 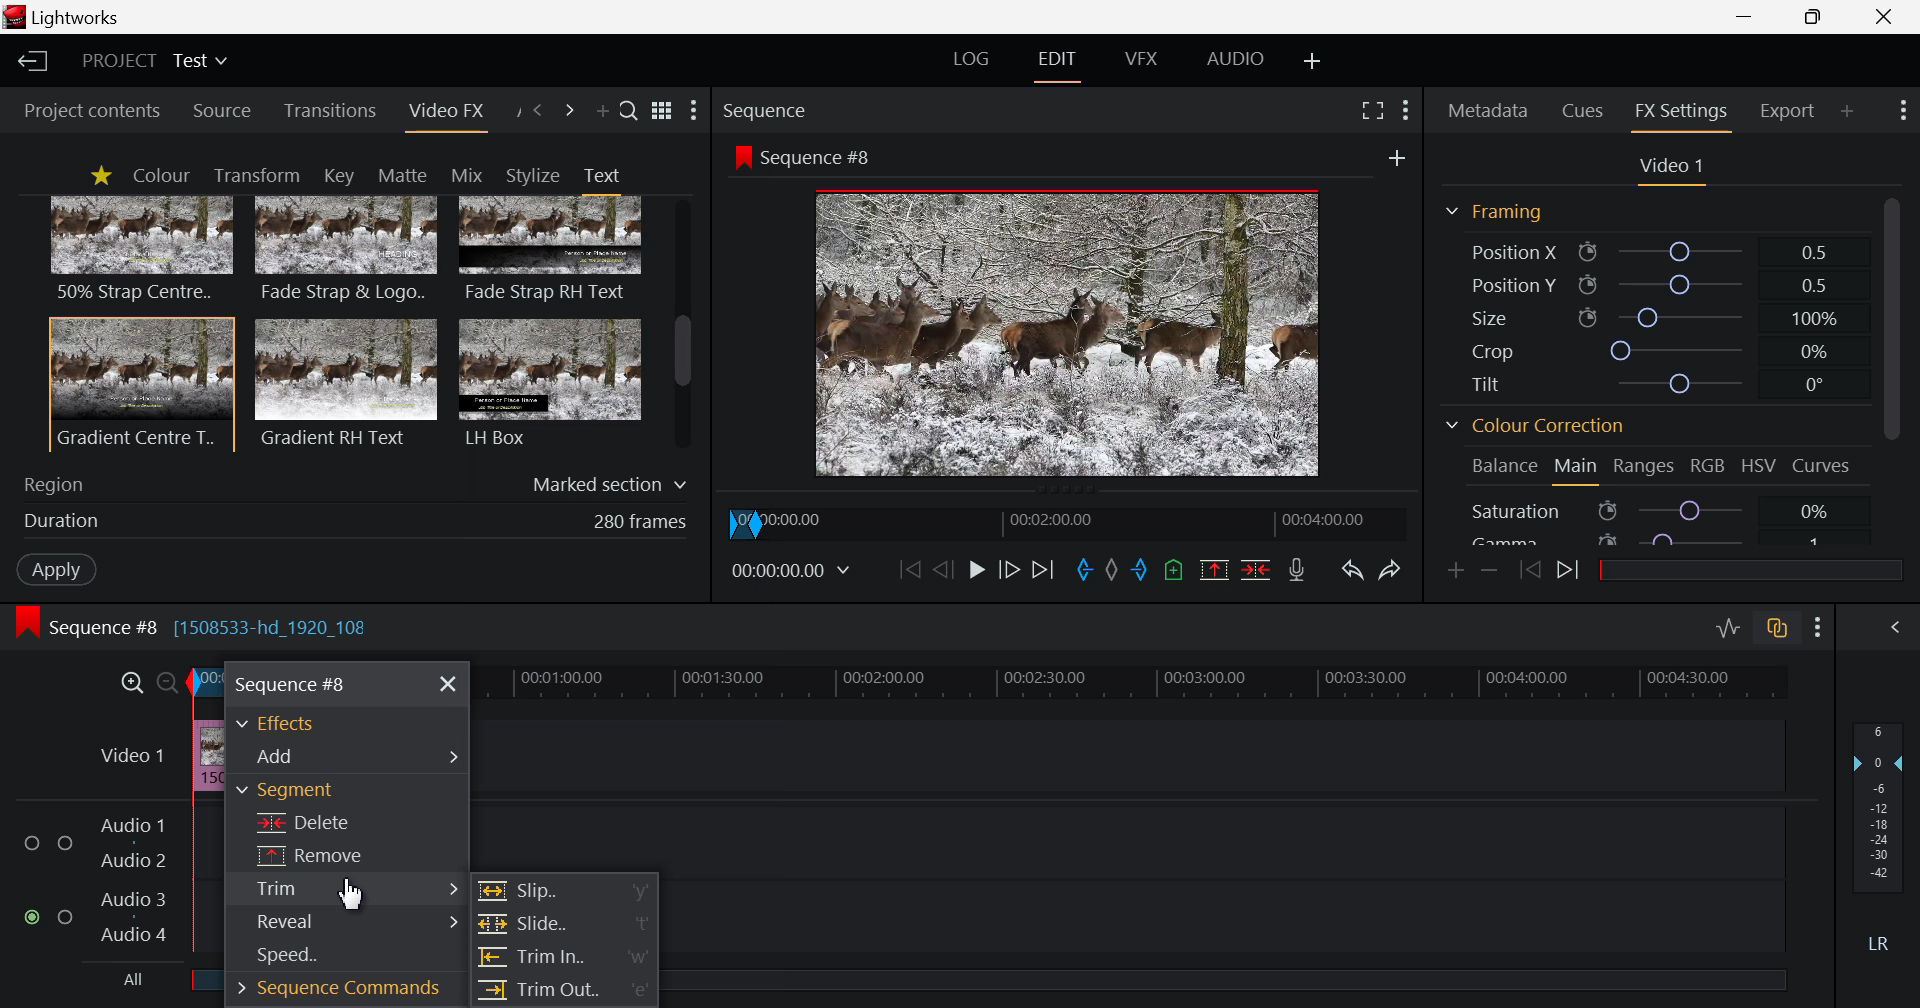 I want to click on Record voiceover, so click(x=1296, y=572).